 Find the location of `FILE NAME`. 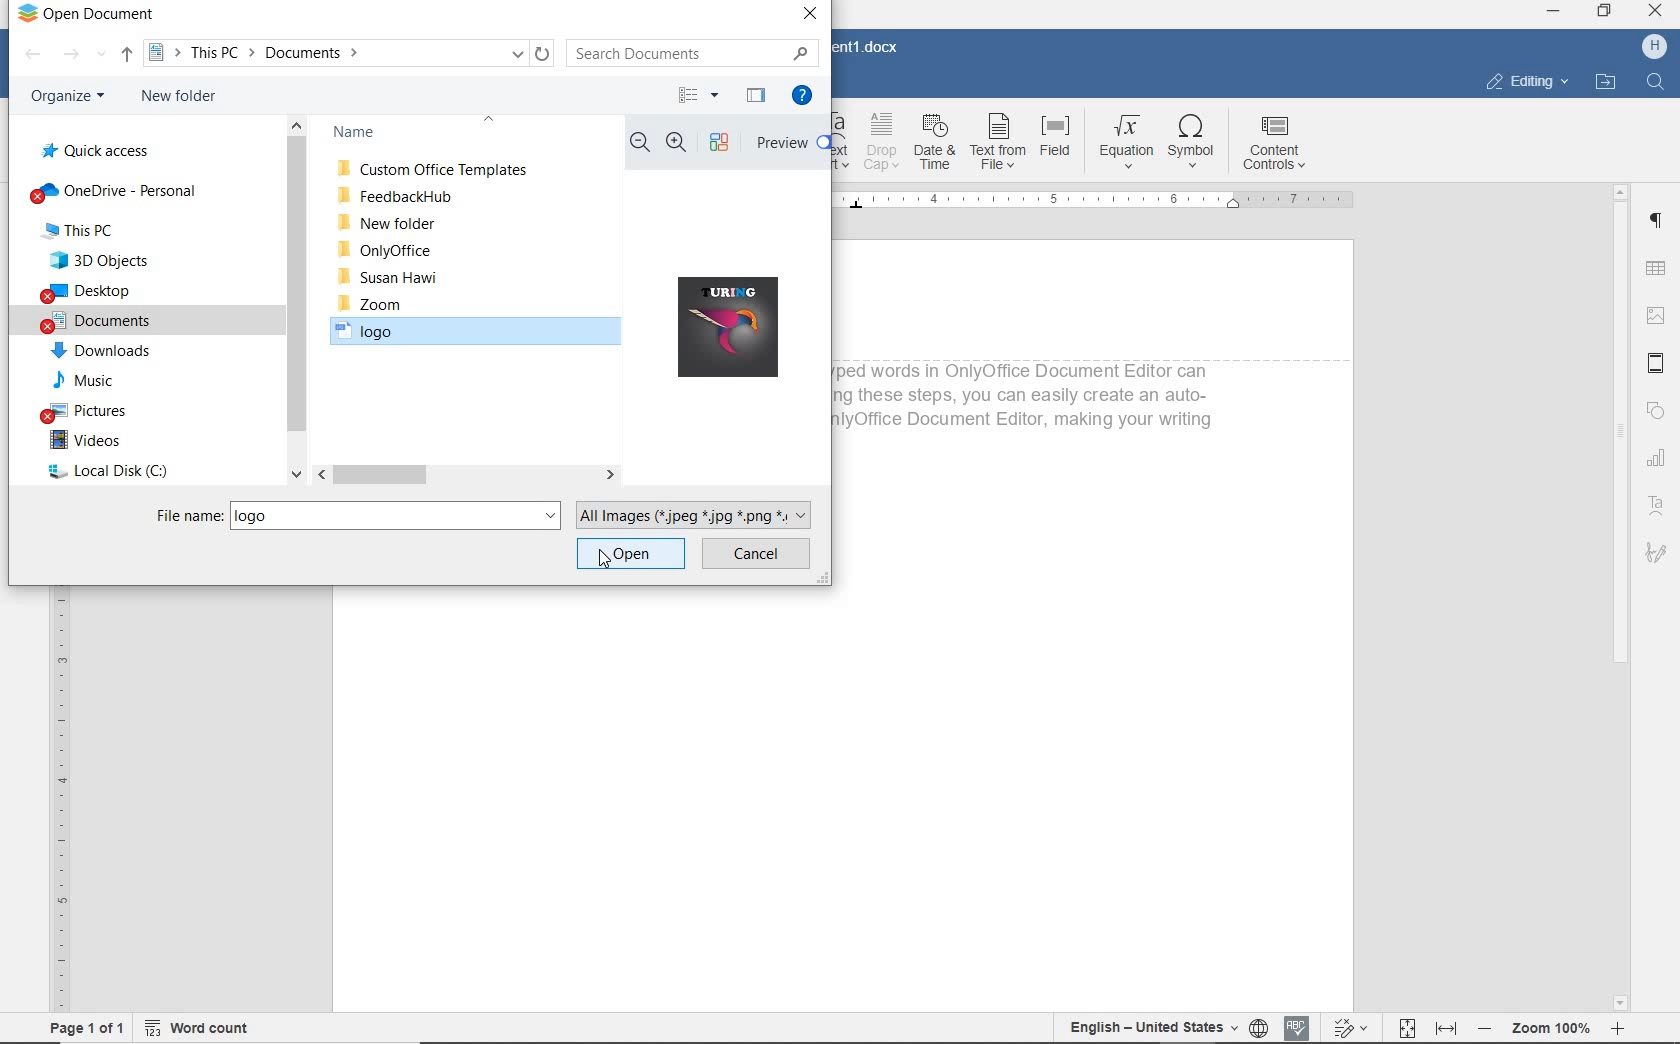

FILE NAME is located at coordinates (187, 515).